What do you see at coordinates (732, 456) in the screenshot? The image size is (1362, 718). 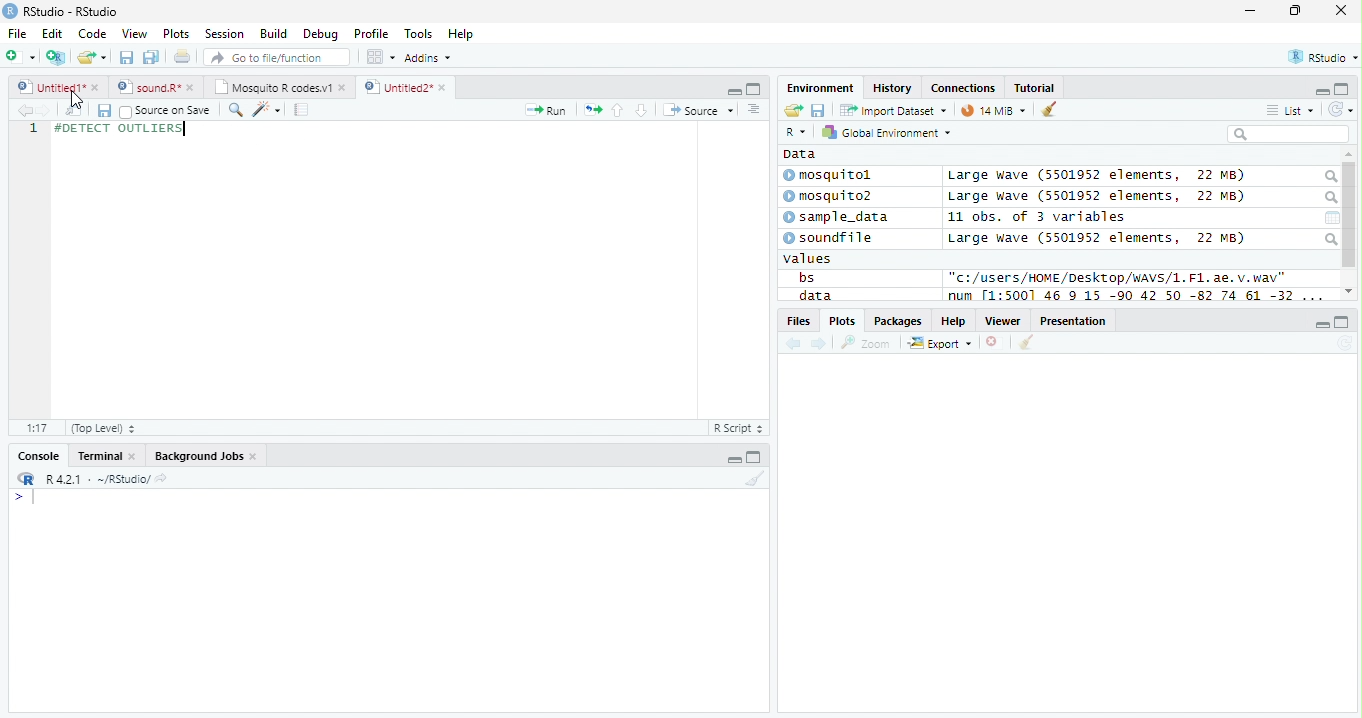 I see `minimize` at bounding box center [732, 456].